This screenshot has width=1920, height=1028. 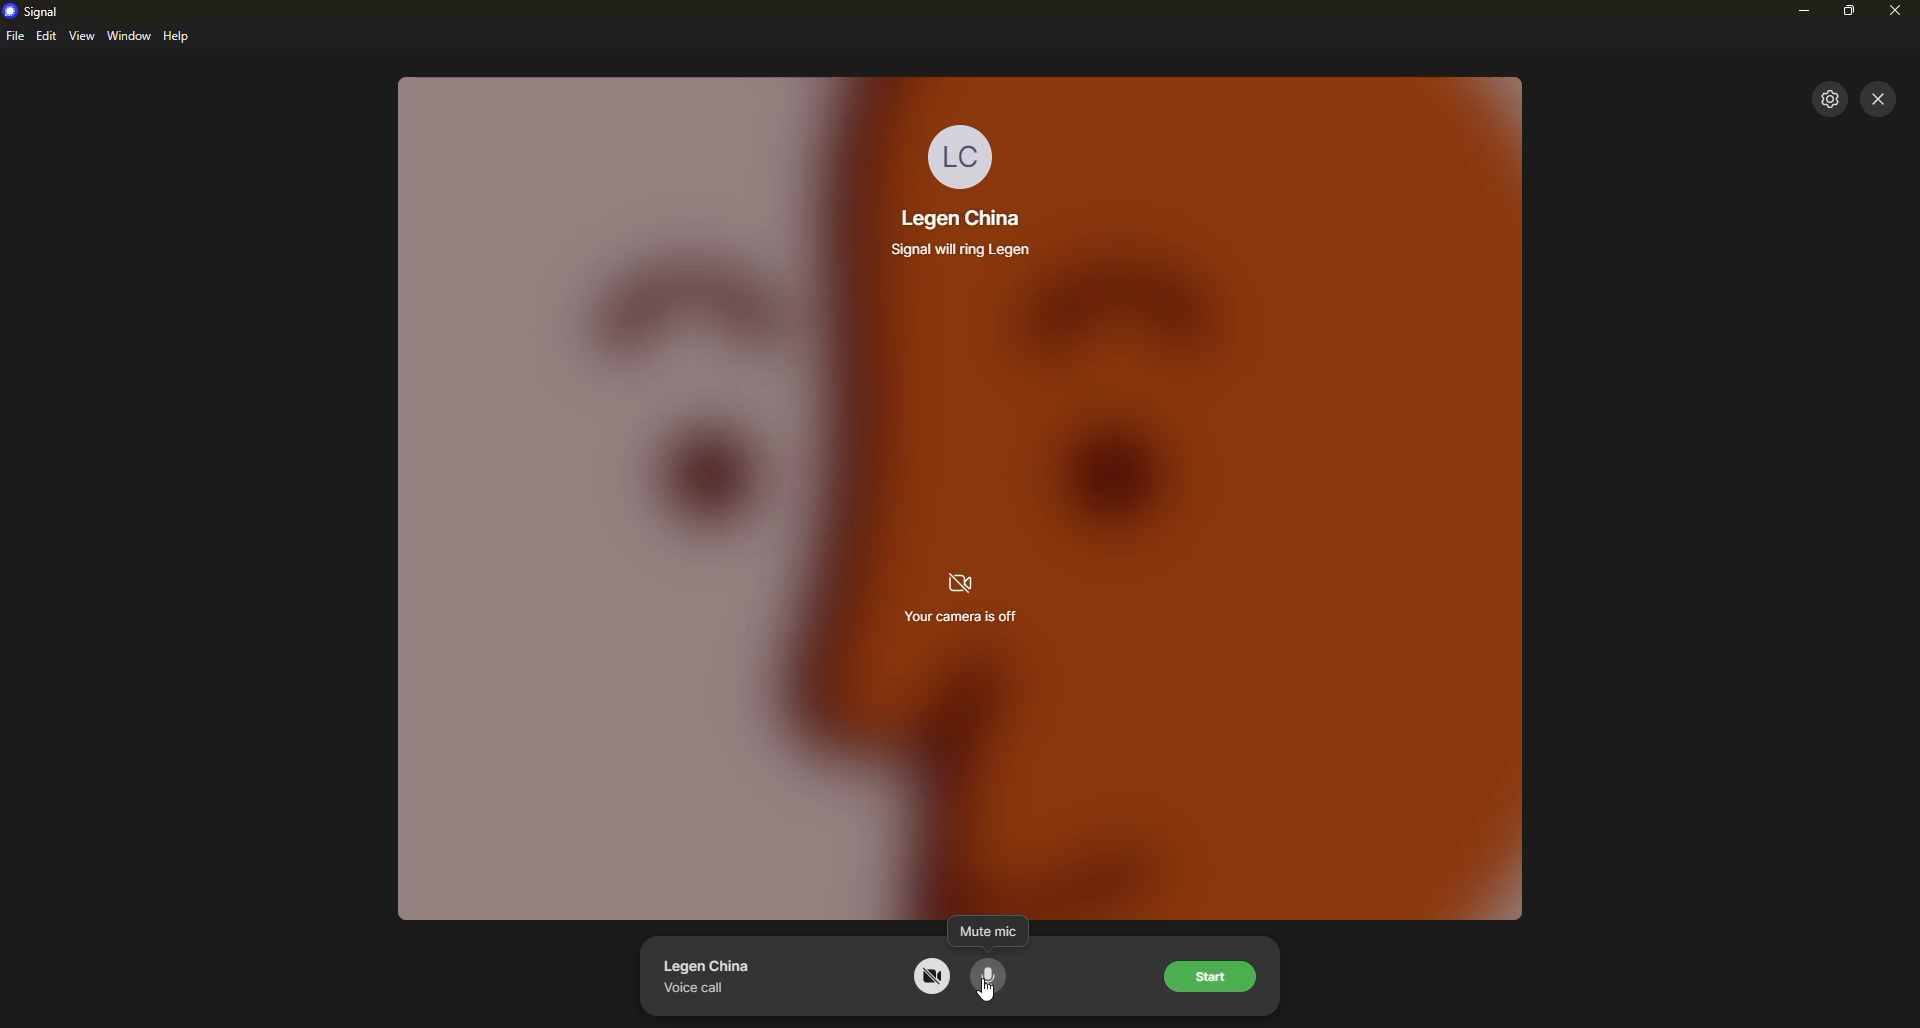 What do you see at coordinates (47, 36) in the screenshot?
I see `edit` at bounding box center [47, 36].